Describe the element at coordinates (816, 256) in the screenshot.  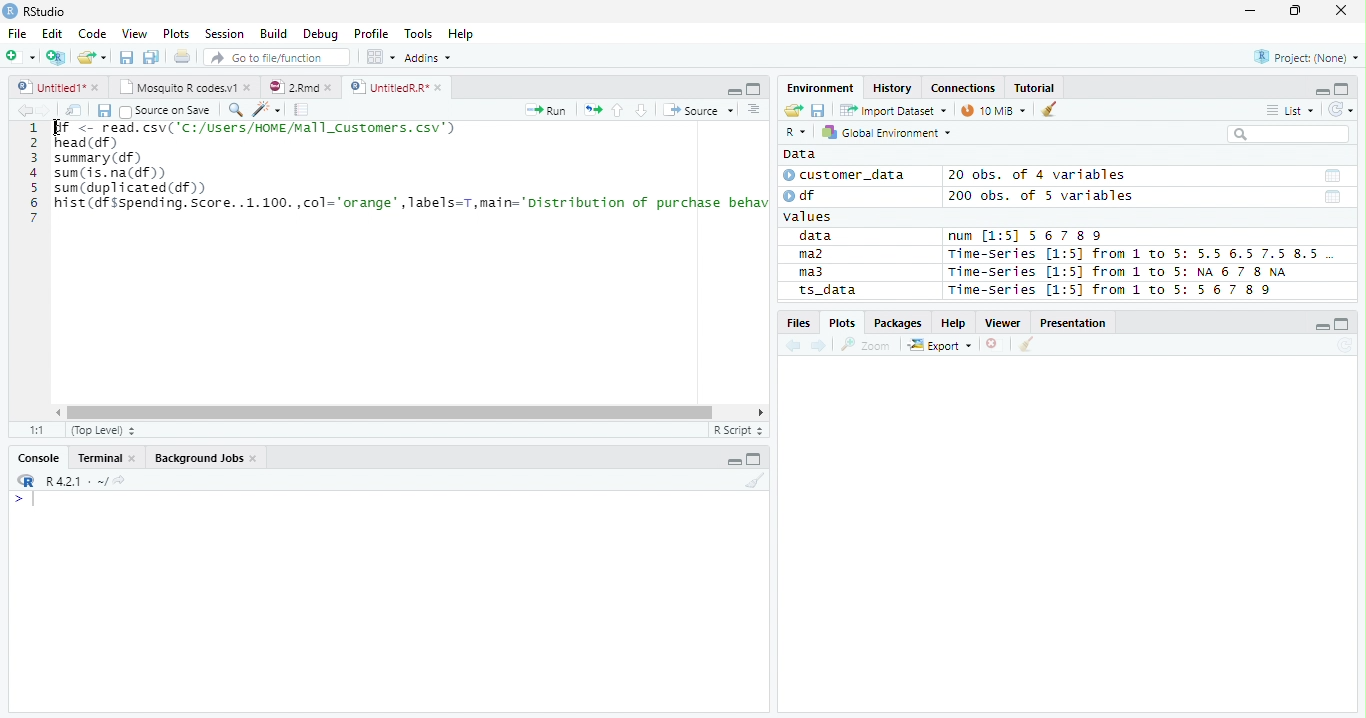
I see `ma2` at that location.